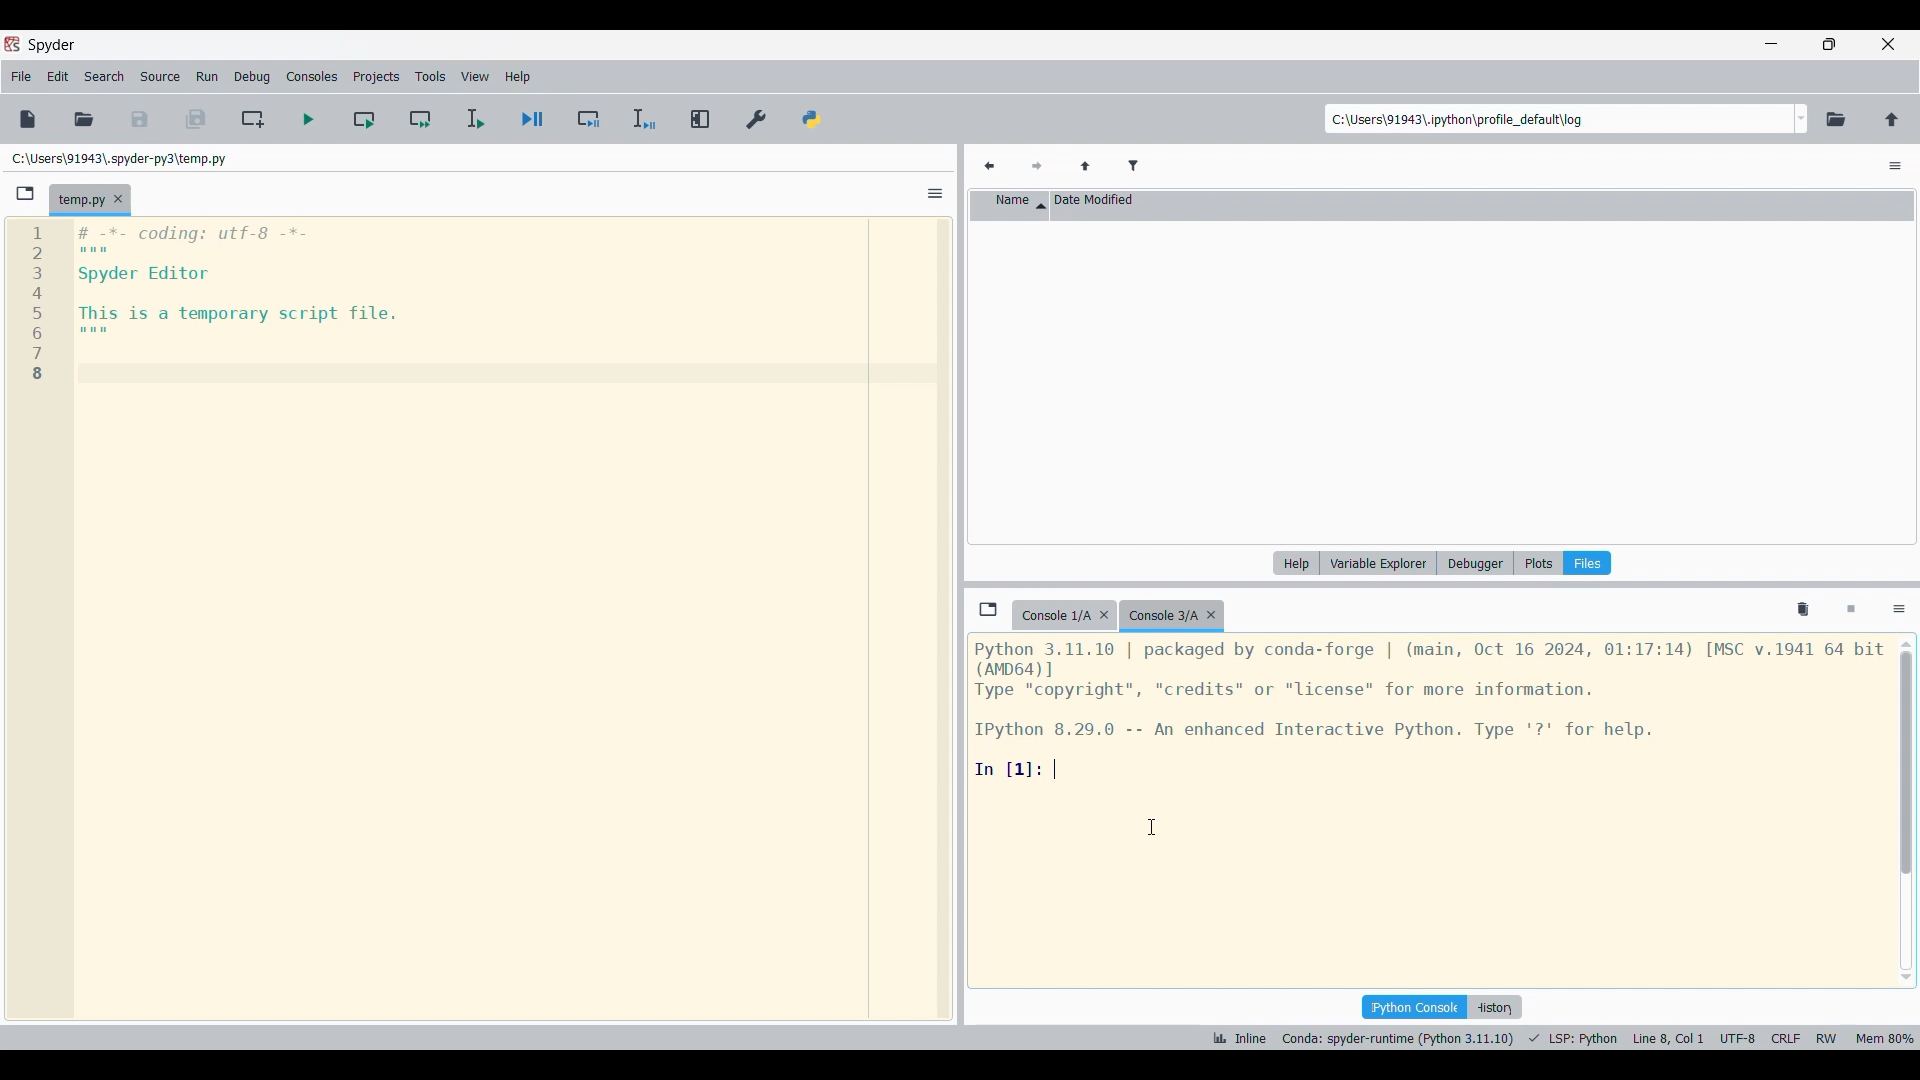 The width and height of the screenshot is (1920, 1080). Describe the element at coordinates (1476, 563) in the screenshot. I see `Debugger` at that location.